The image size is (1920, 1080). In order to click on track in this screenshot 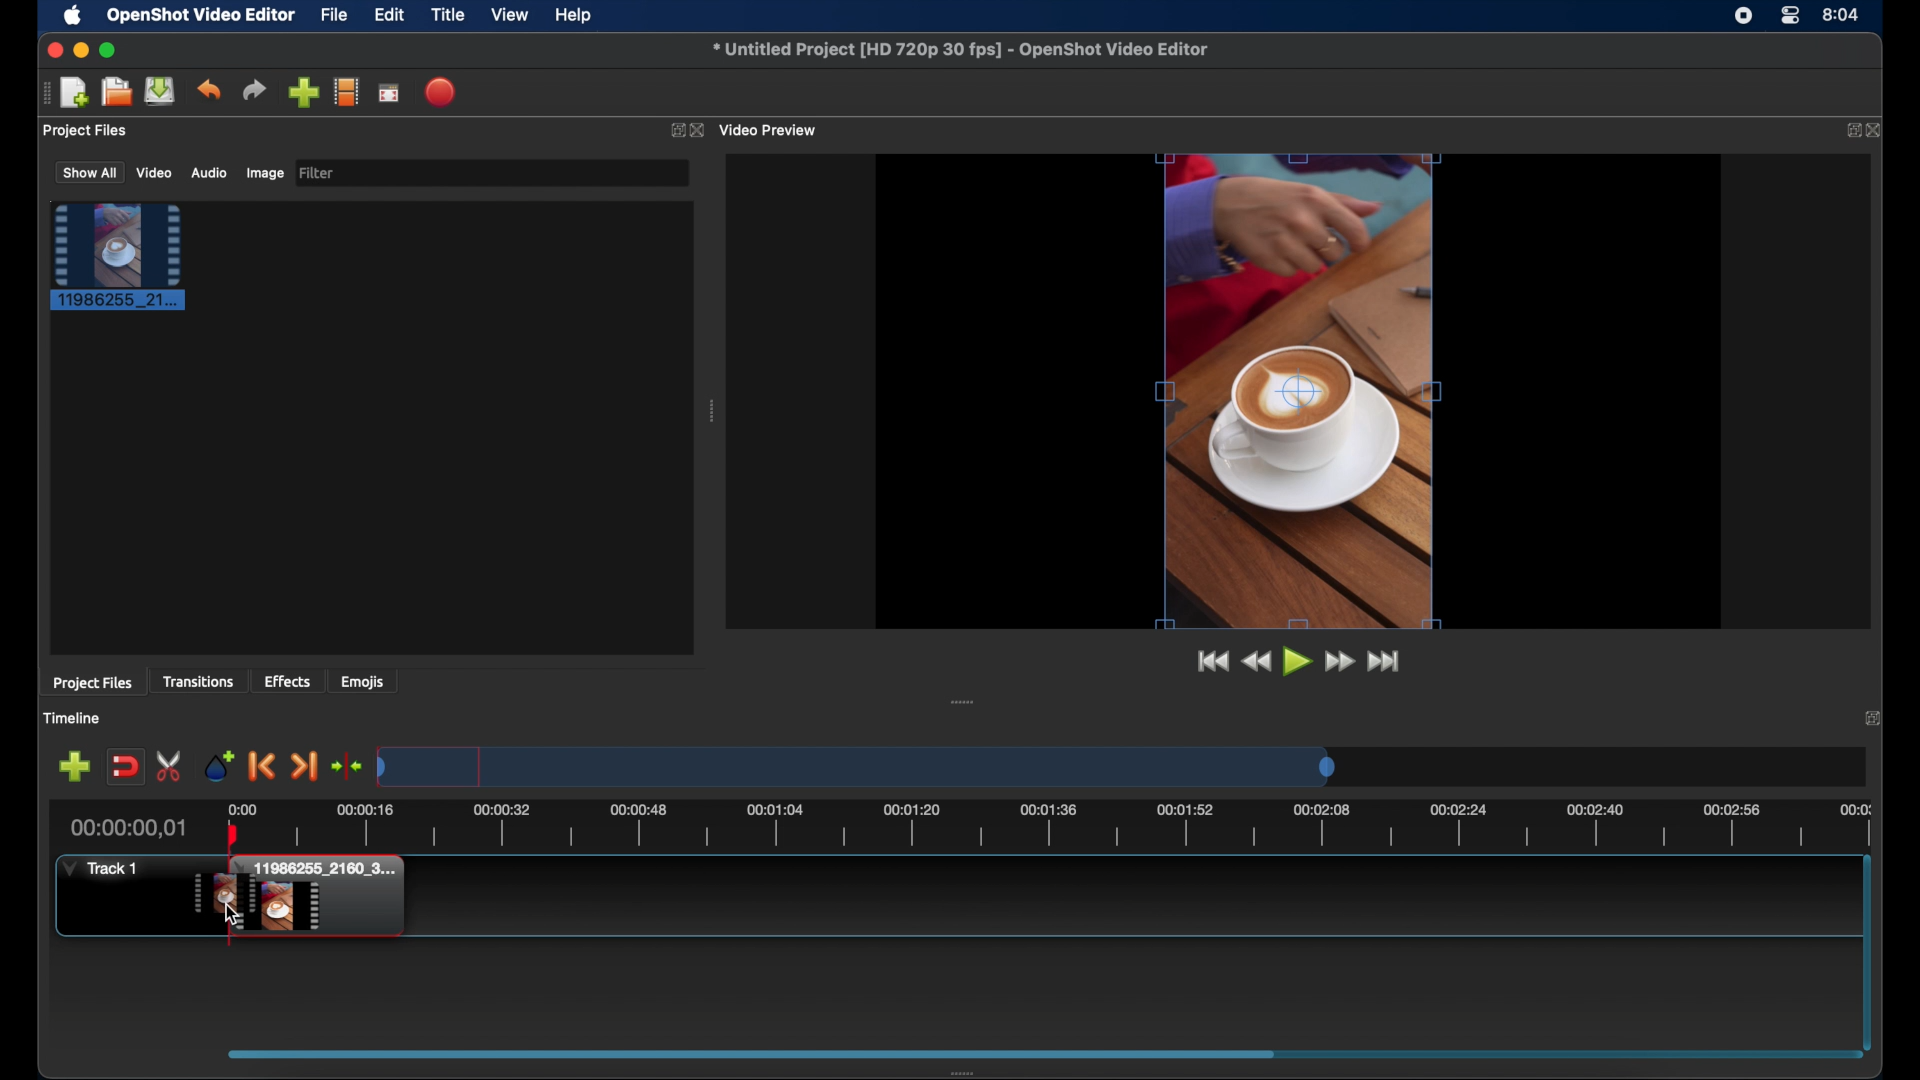, I will do `click(340, 896)`.